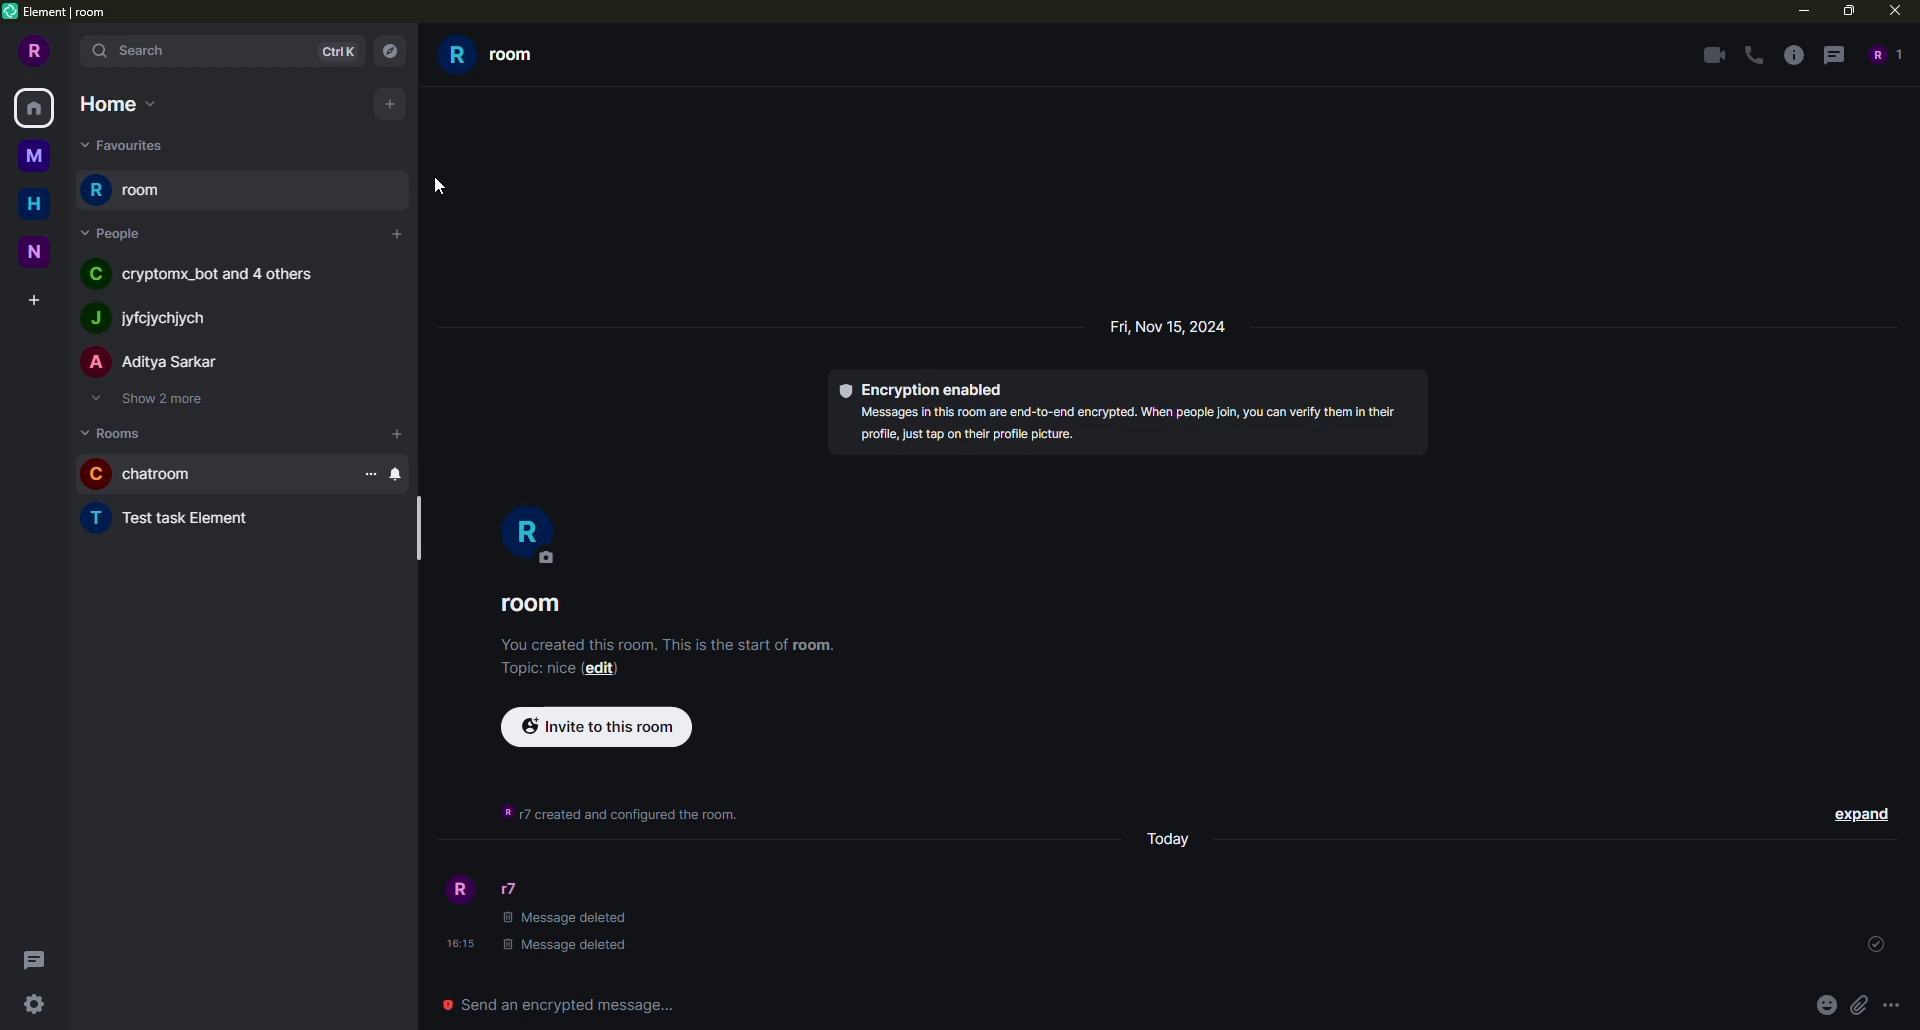 This screenshot has height=1030, width=1920. What do you see at coordinates (34, 205) in the screenshot?
I see `h` at bounding box center [34, 205].